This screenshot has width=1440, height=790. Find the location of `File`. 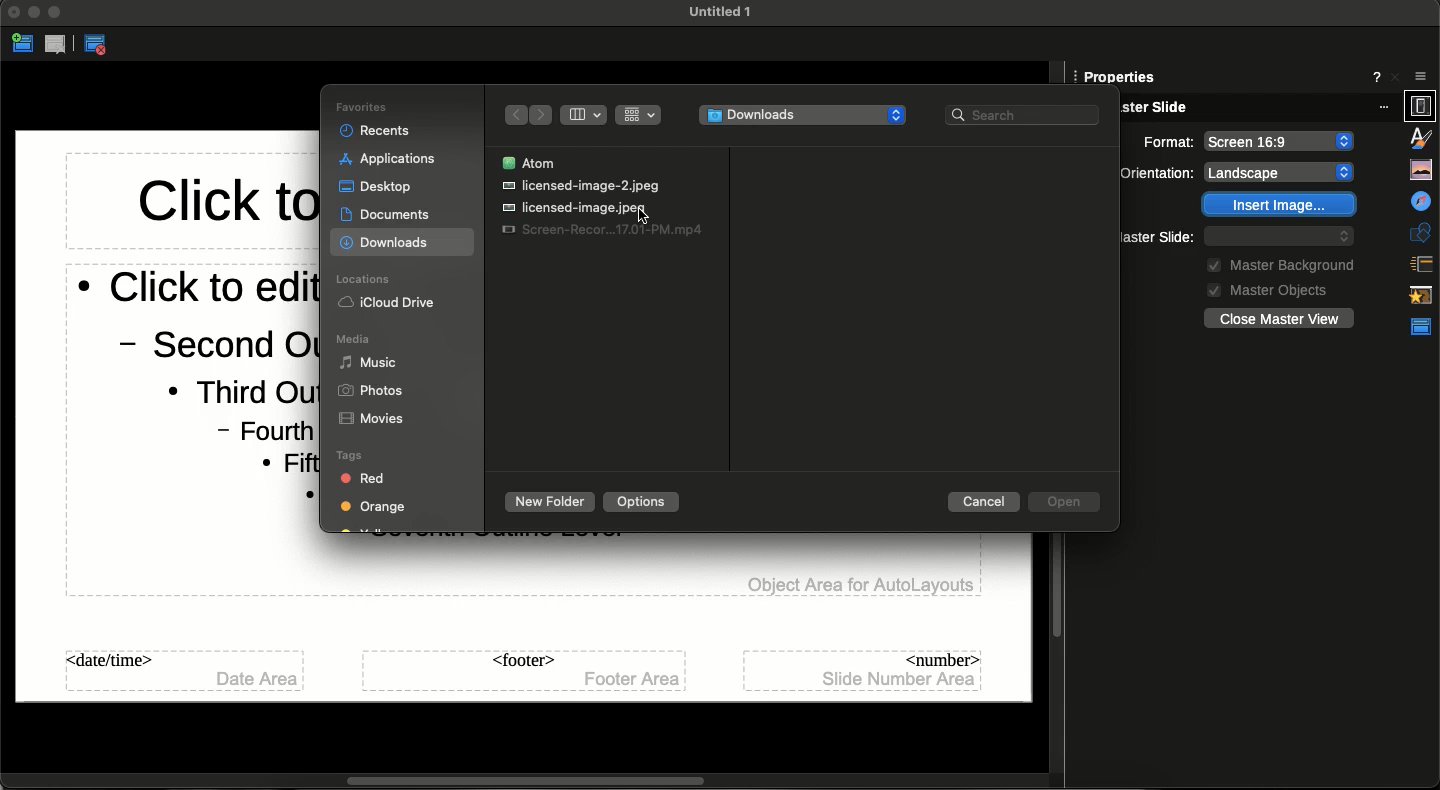

File is located at coordinates (581, 184).